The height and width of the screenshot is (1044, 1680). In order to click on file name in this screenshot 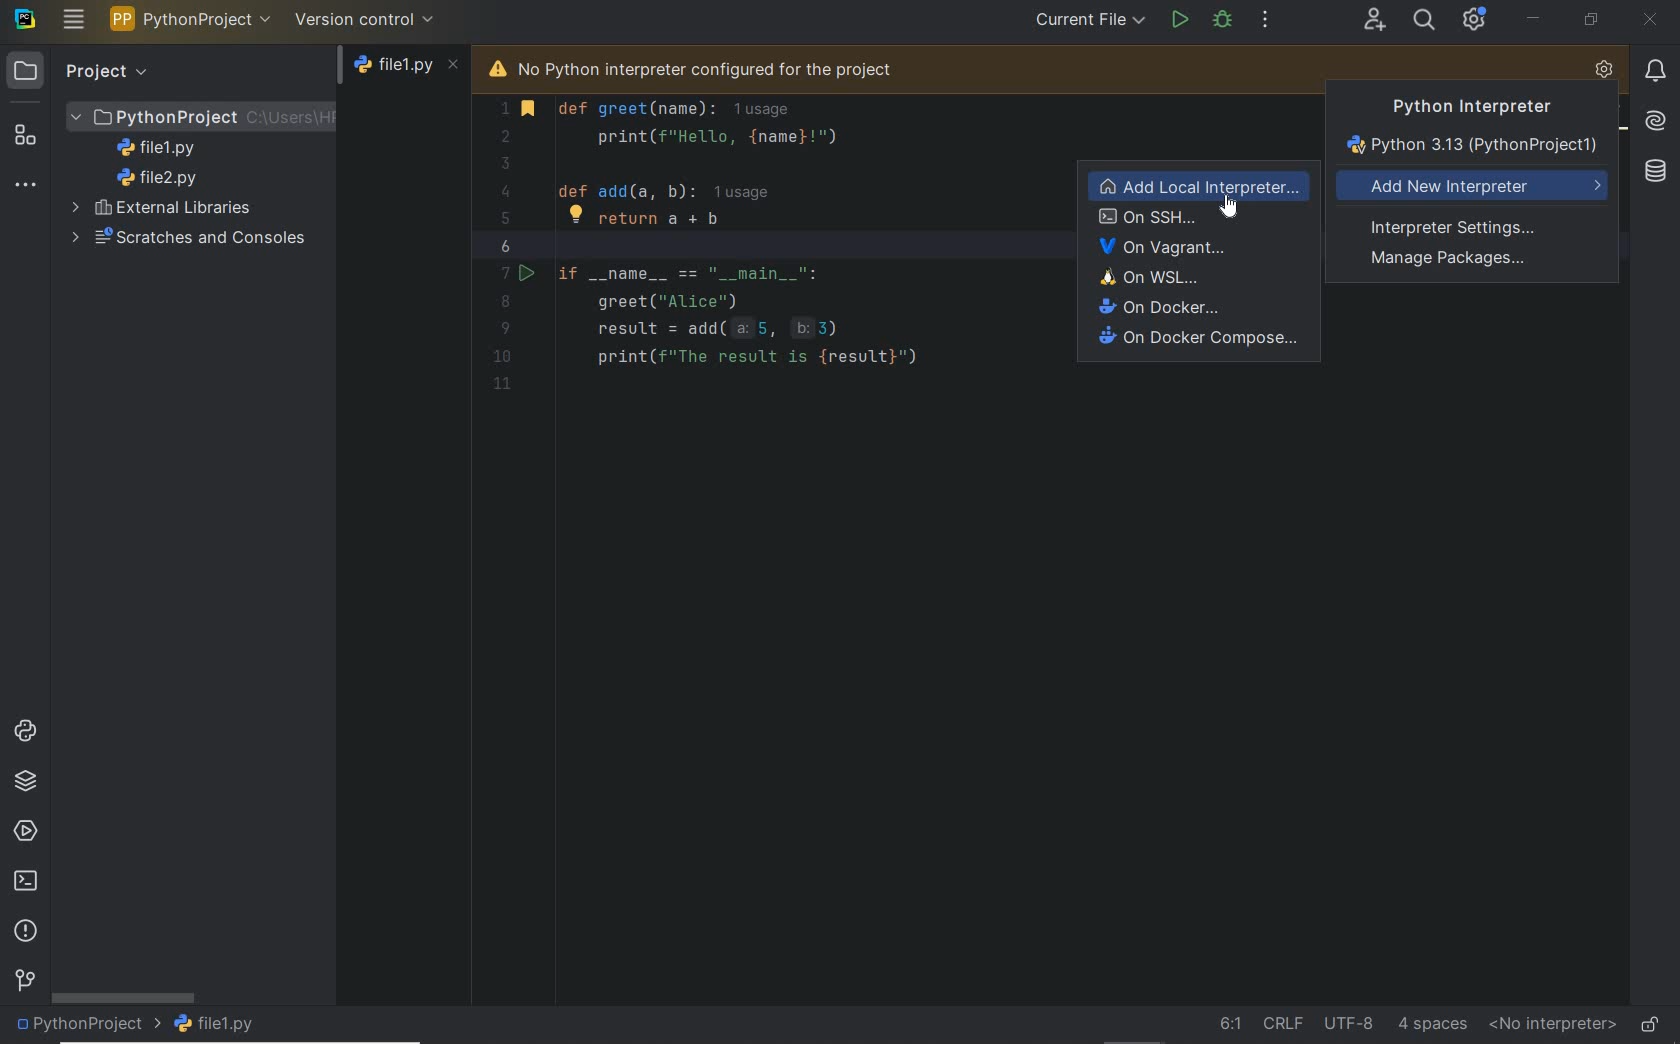, I will do `click(219, 1024)`.